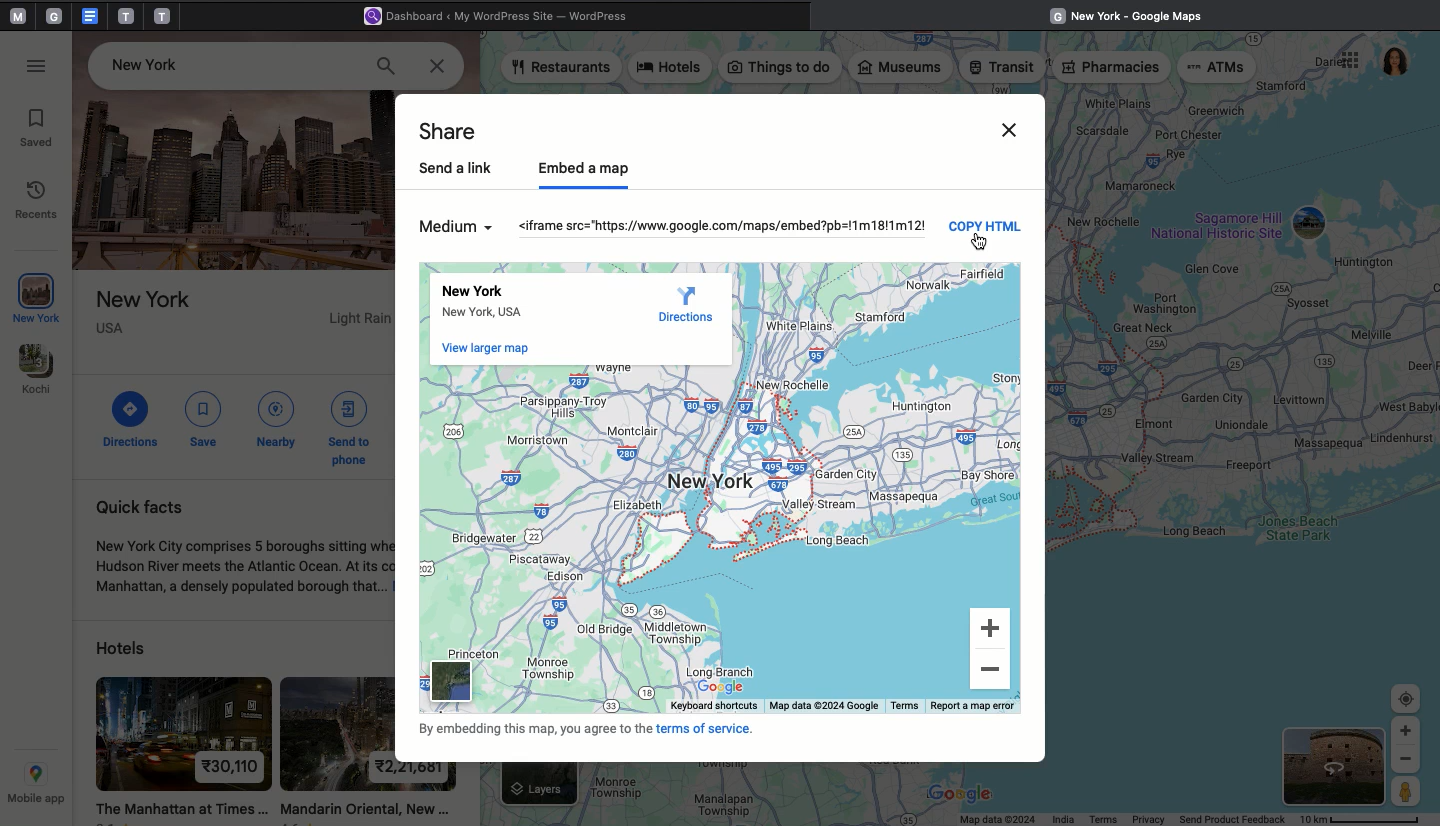 Image resolution: width=1440 pixels, height=826 pixels. I want to click on MAP, so click(688, 540).